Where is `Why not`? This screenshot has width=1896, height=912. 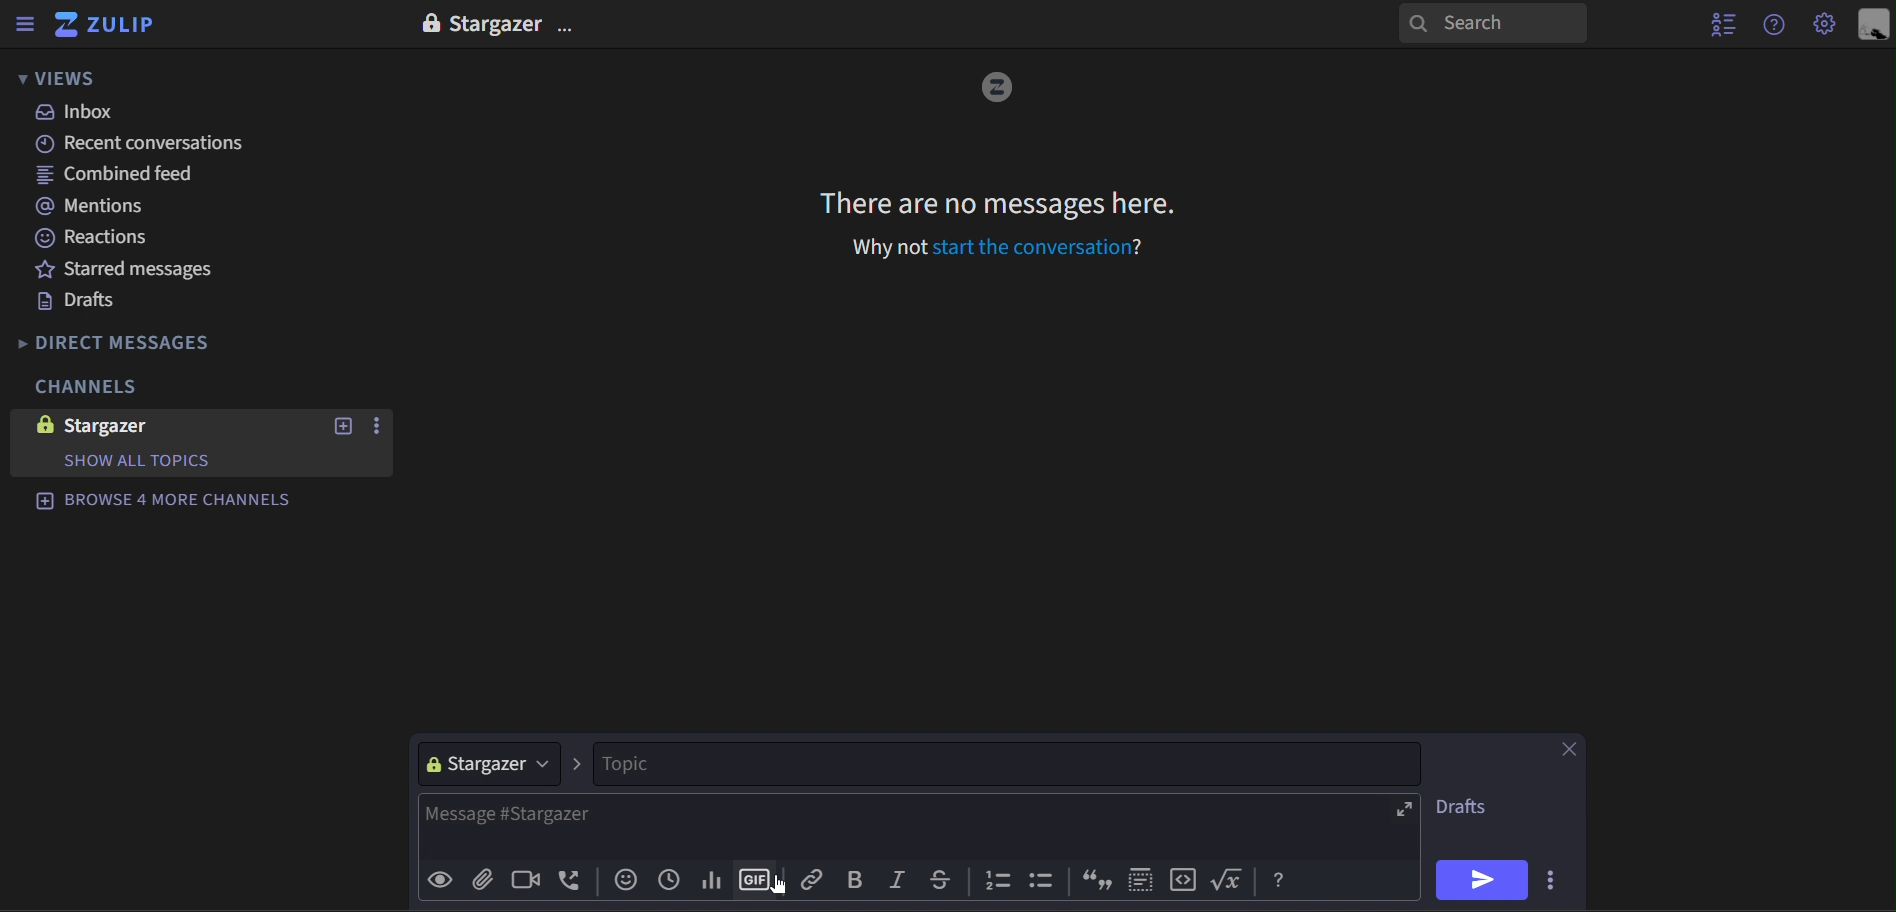
Why not is located at coordinates (878, 249).